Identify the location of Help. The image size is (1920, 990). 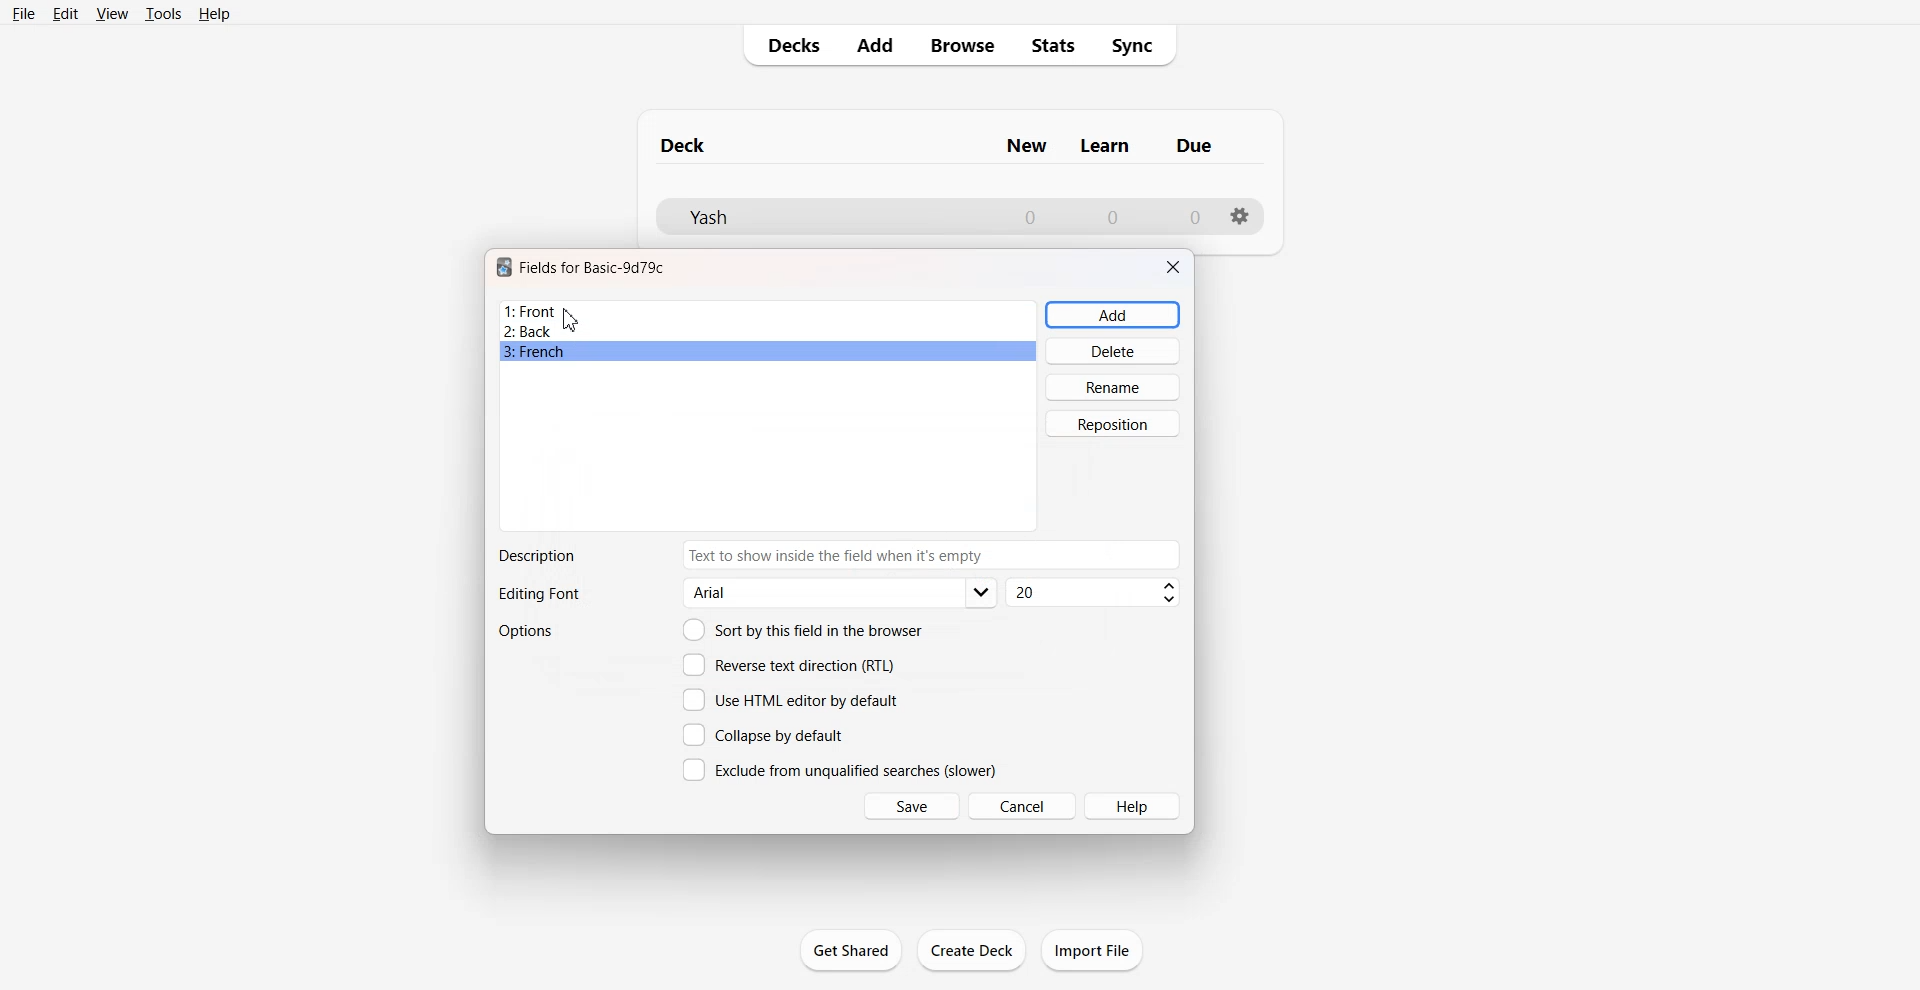
(1134, 806).